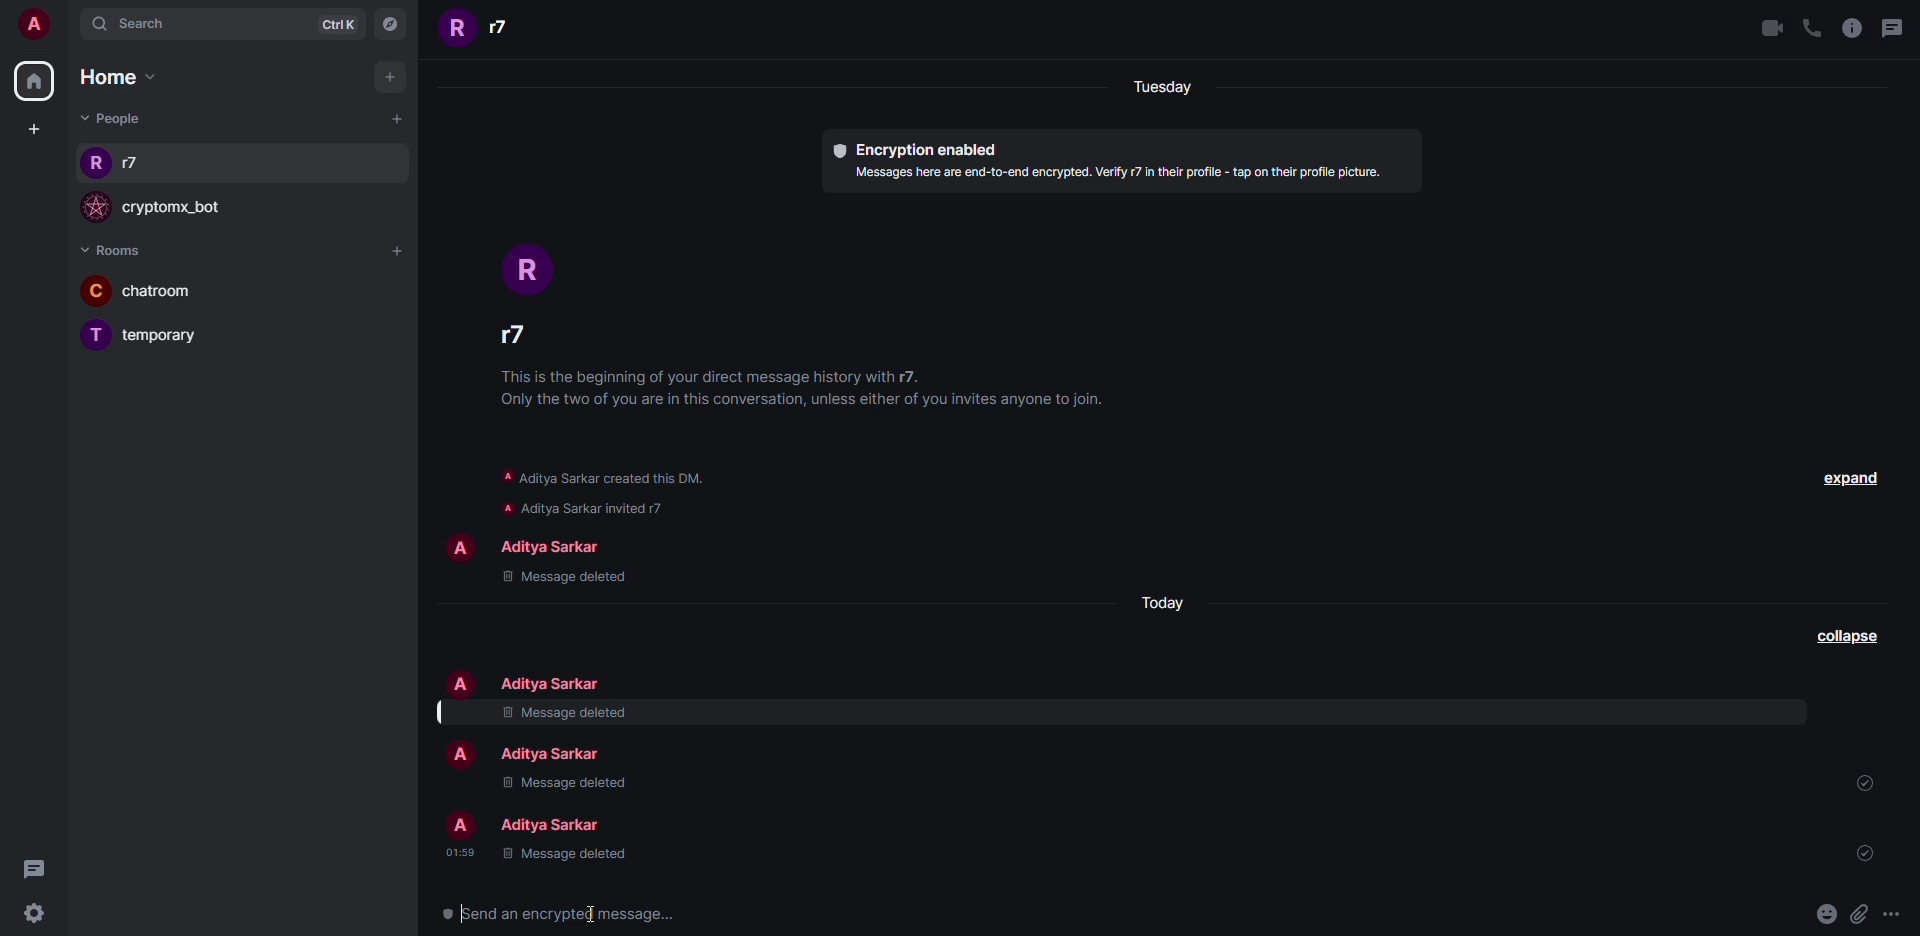  Describe the element at coordinates (617, 489) in the screenshot. I see `info` at that location.